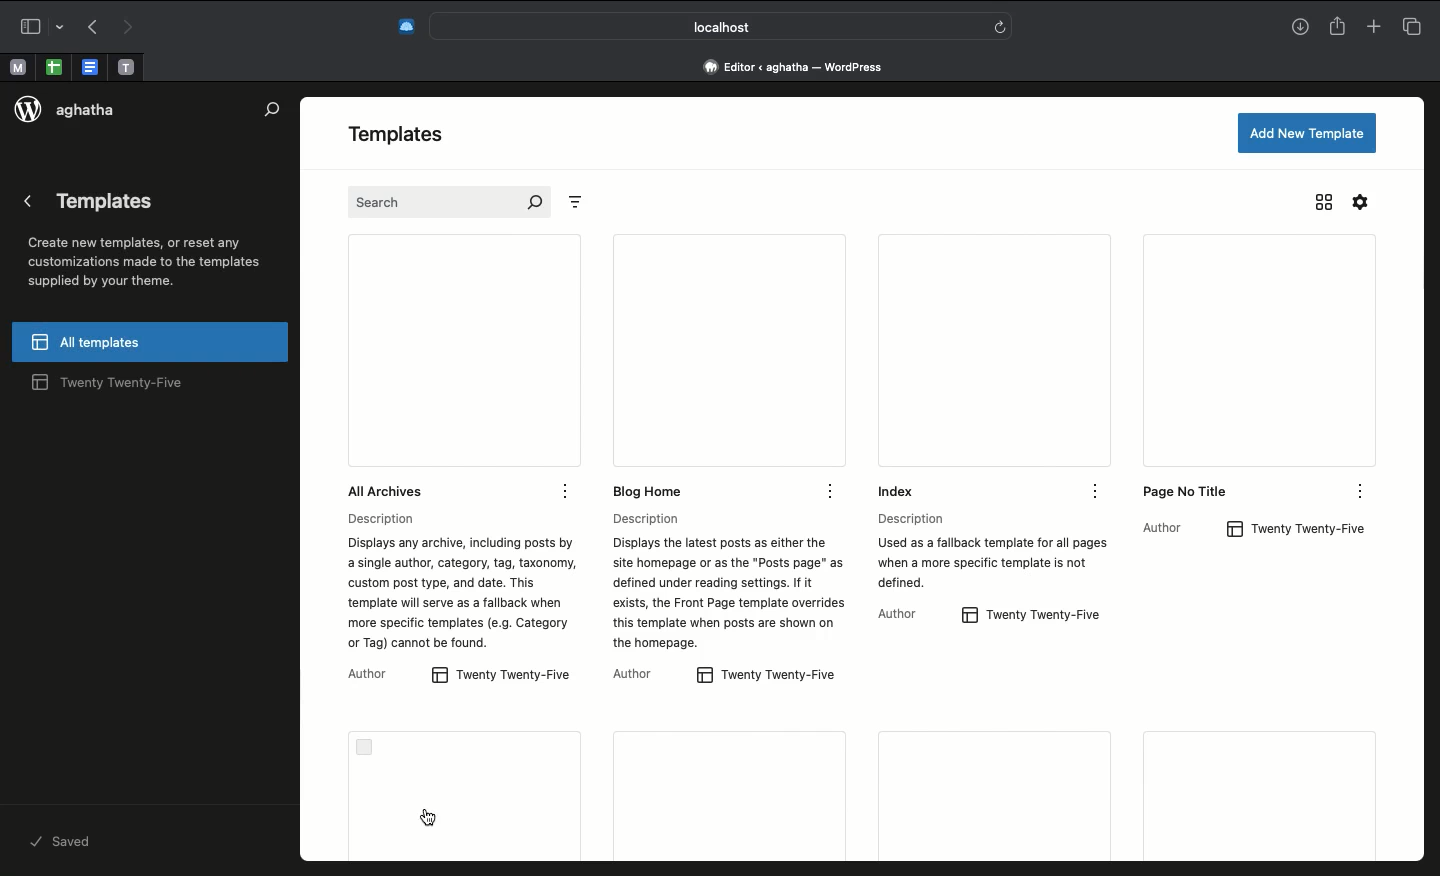 The image size is (1440, 876). I want to click on Search, so click(268, 110).